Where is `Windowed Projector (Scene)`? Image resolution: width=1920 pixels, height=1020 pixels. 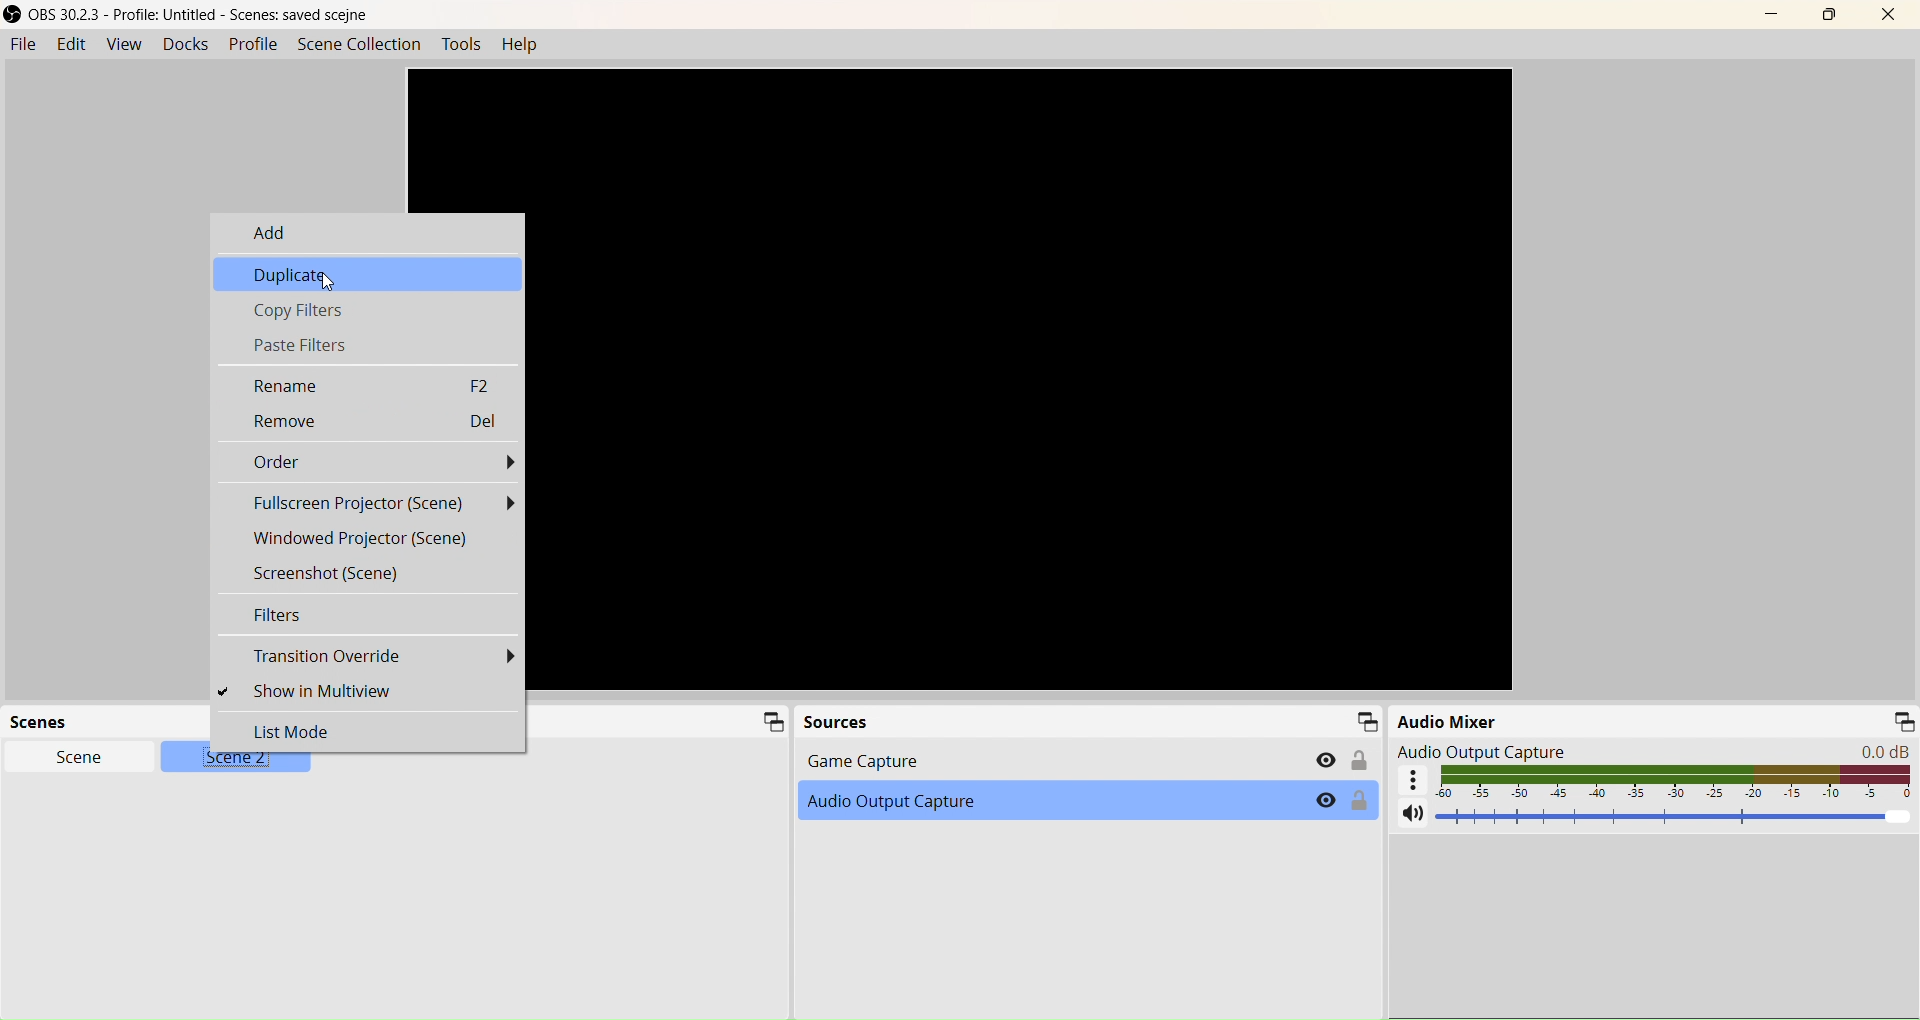
Windowed Projector (Scene) is located at coordinates (368, 536).